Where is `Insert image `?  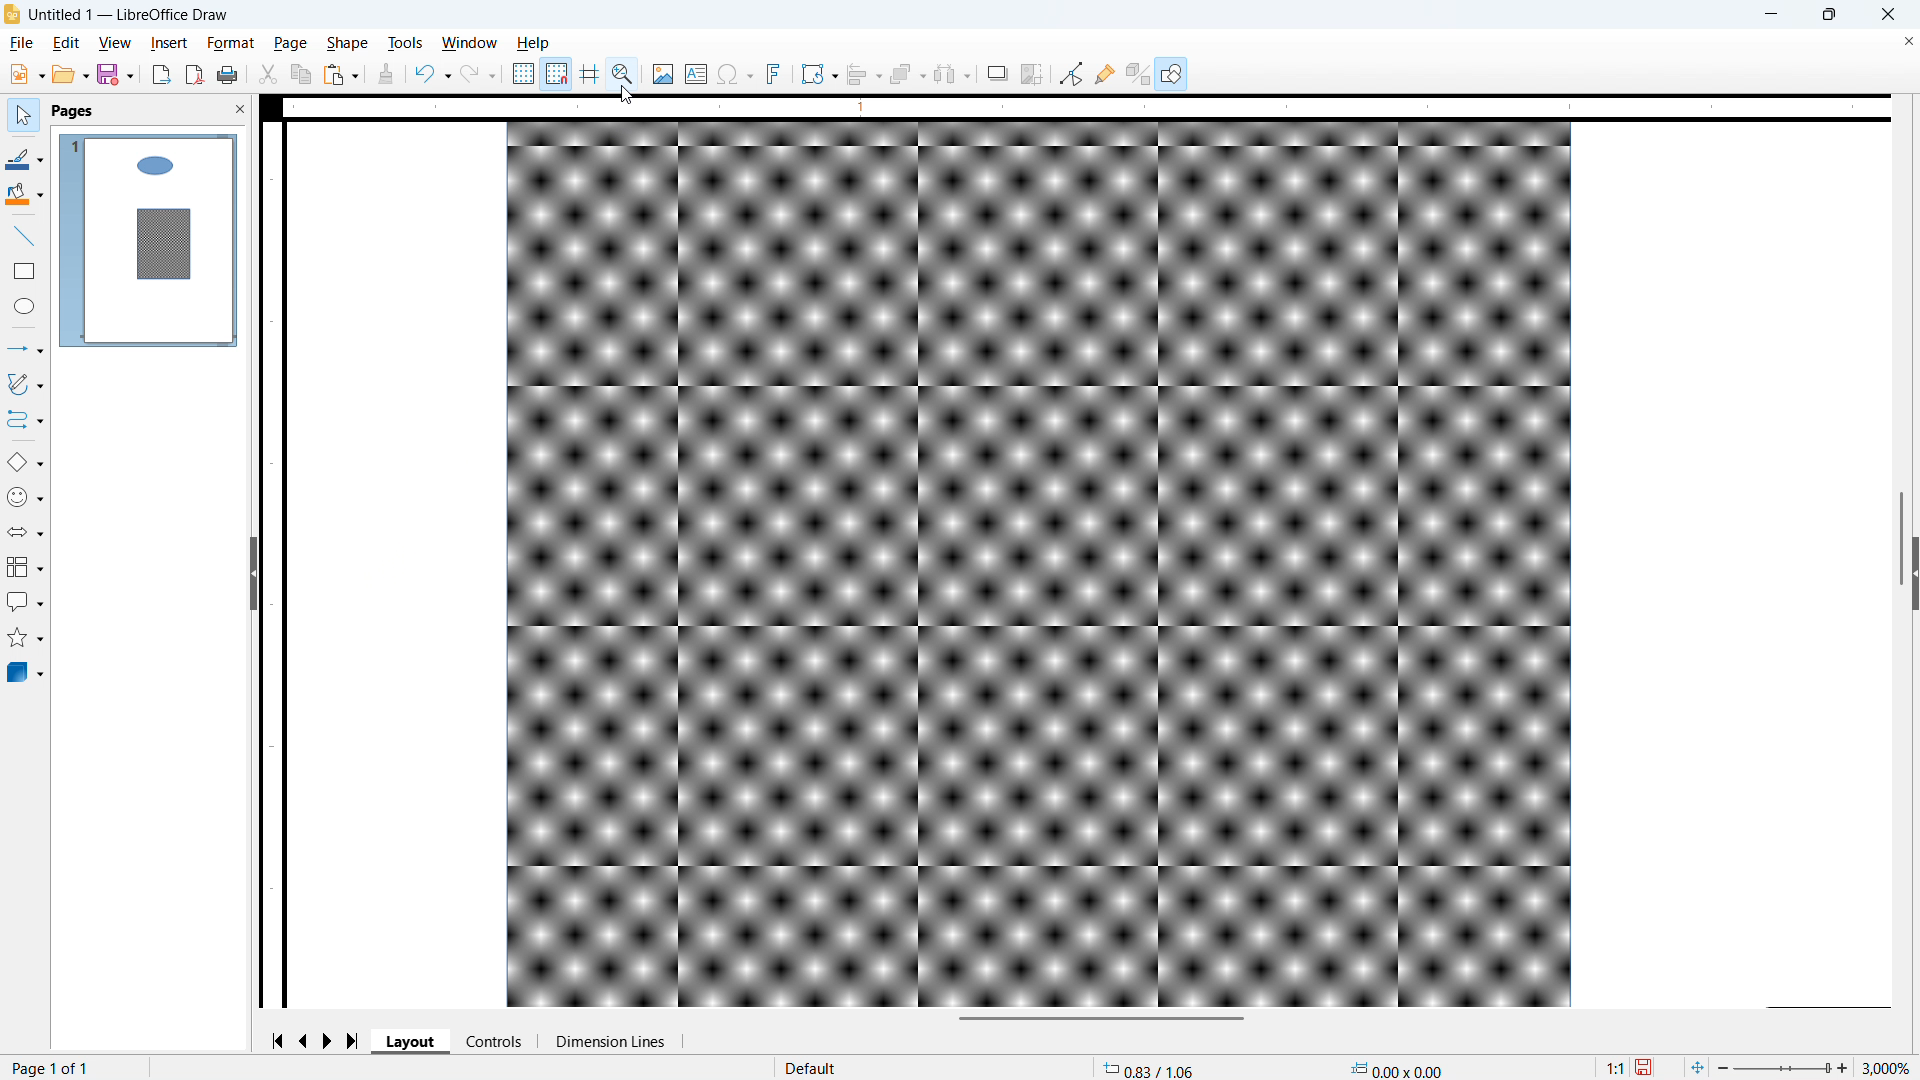 Insert image  is located at coordinates (663, 73).